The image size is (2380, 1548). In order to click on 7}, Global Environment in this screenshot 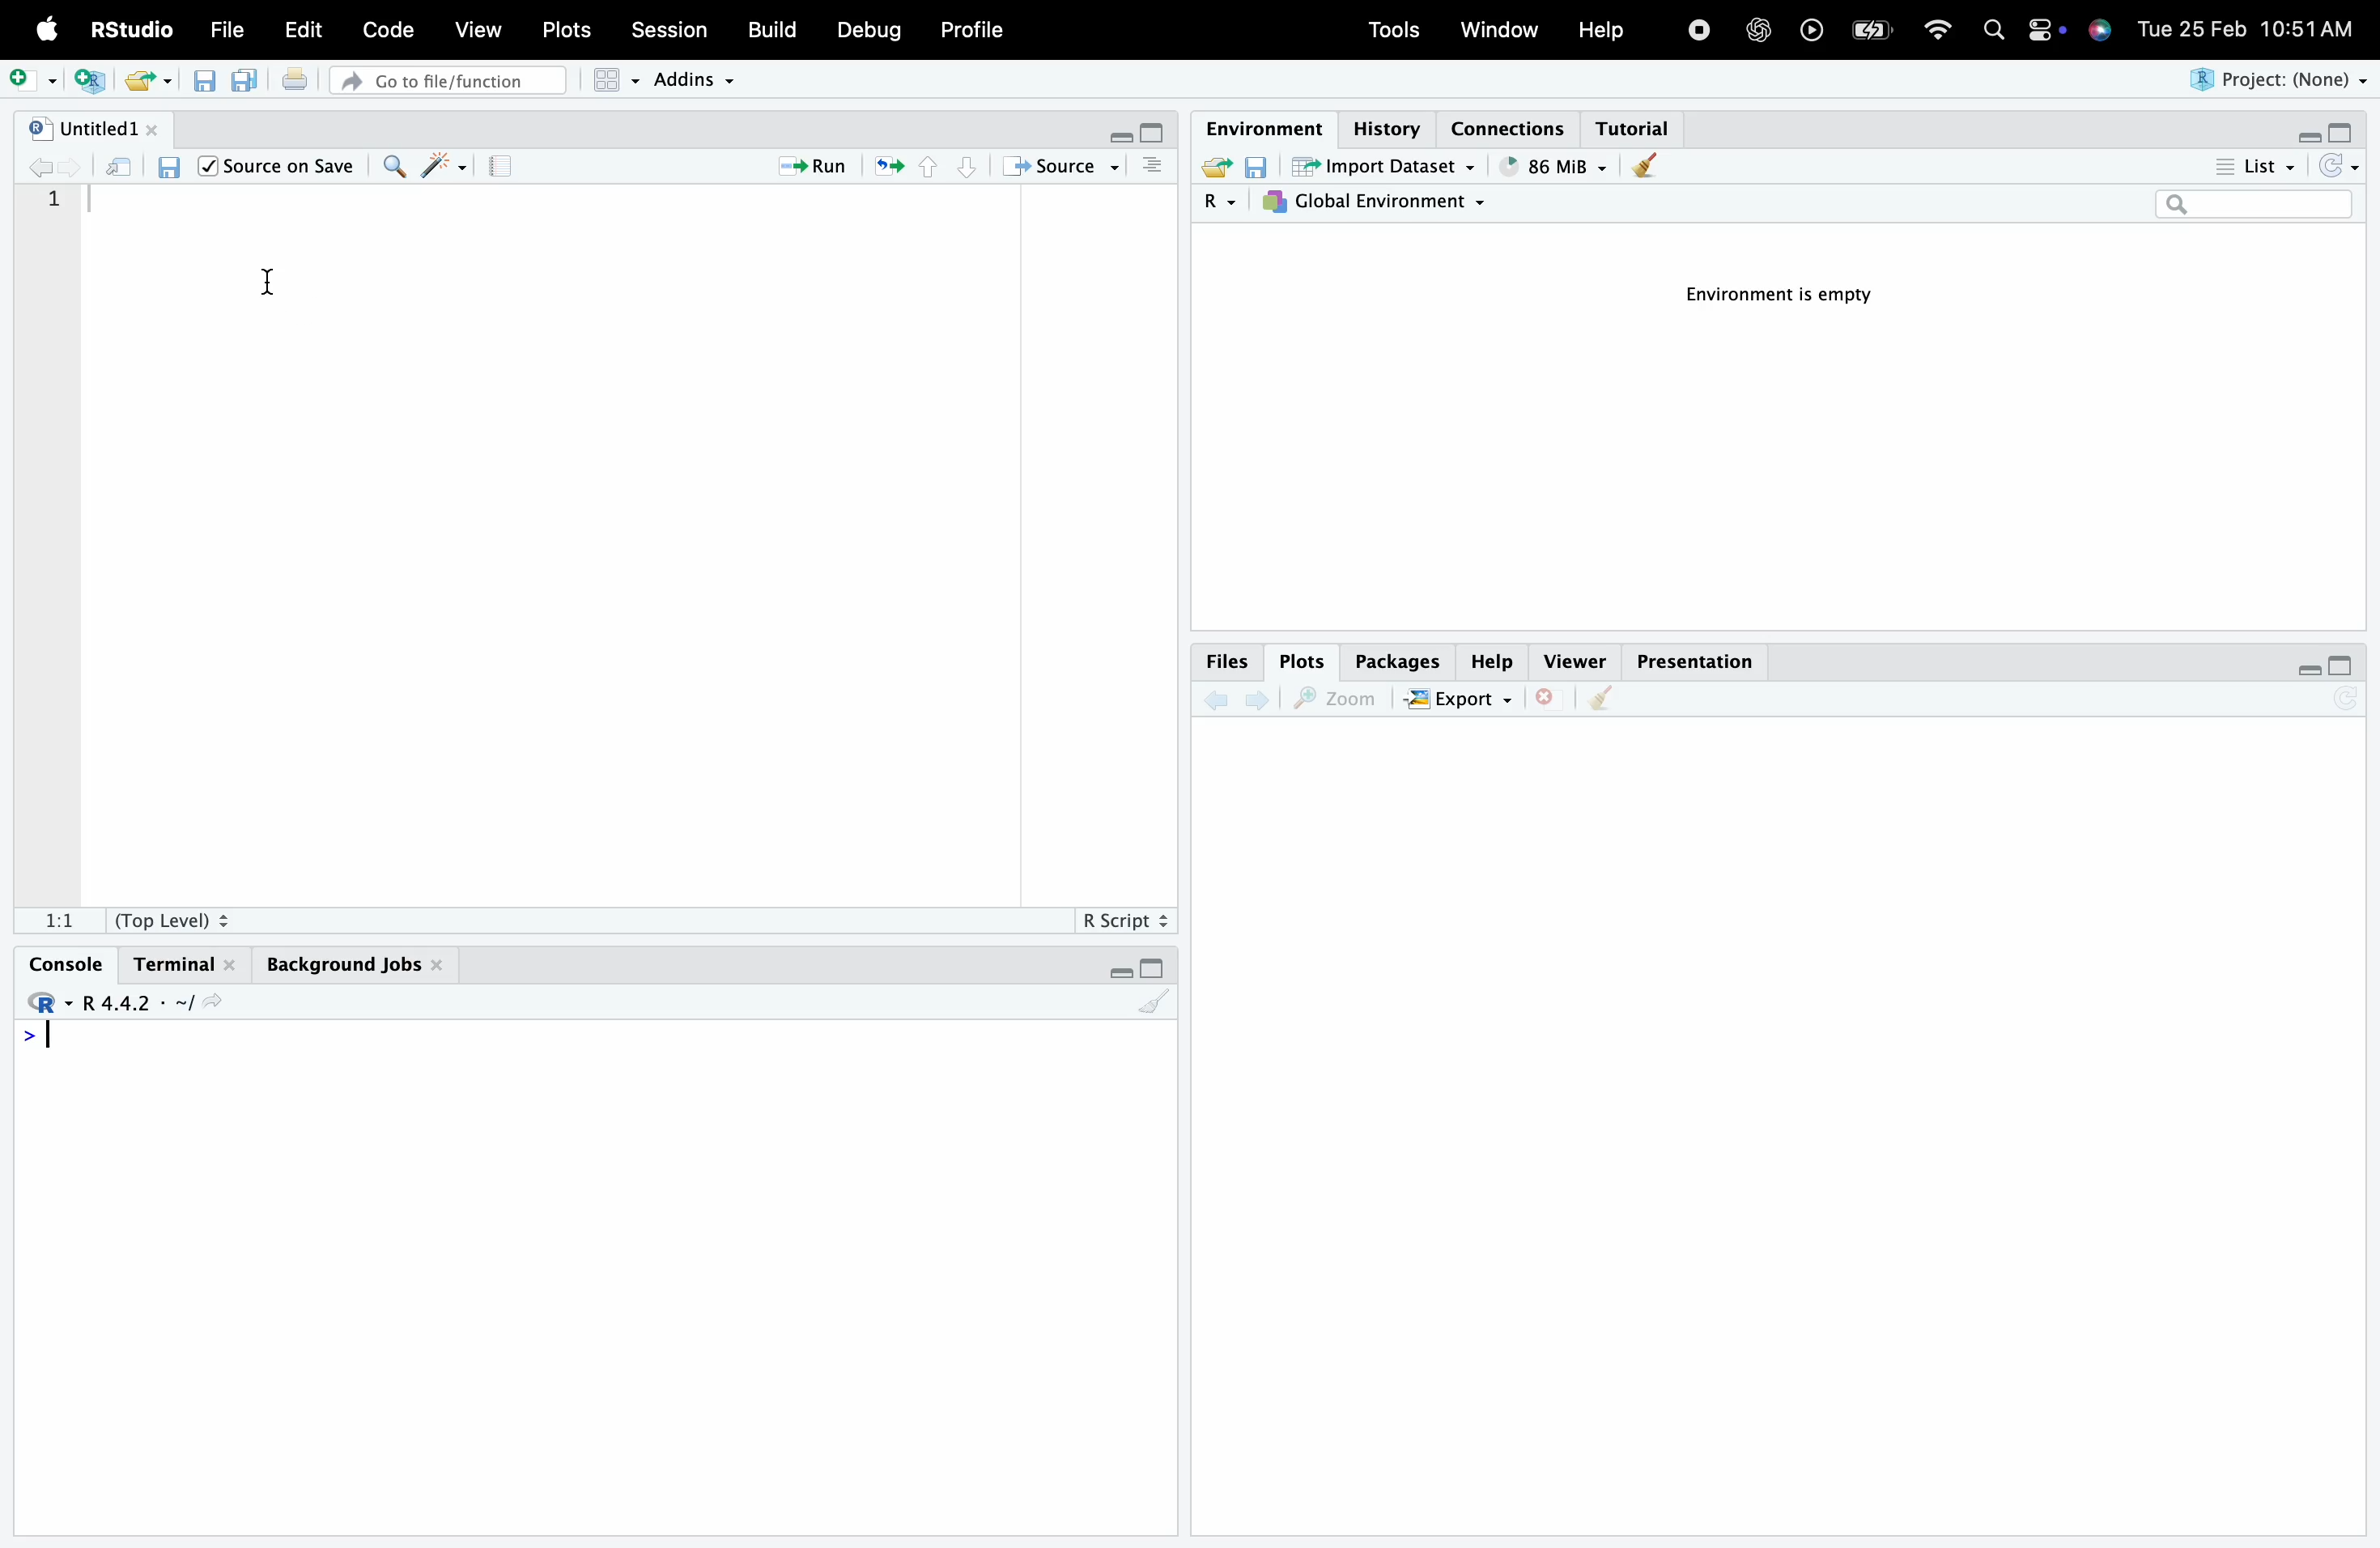, I will do `click(1381, 201)`.